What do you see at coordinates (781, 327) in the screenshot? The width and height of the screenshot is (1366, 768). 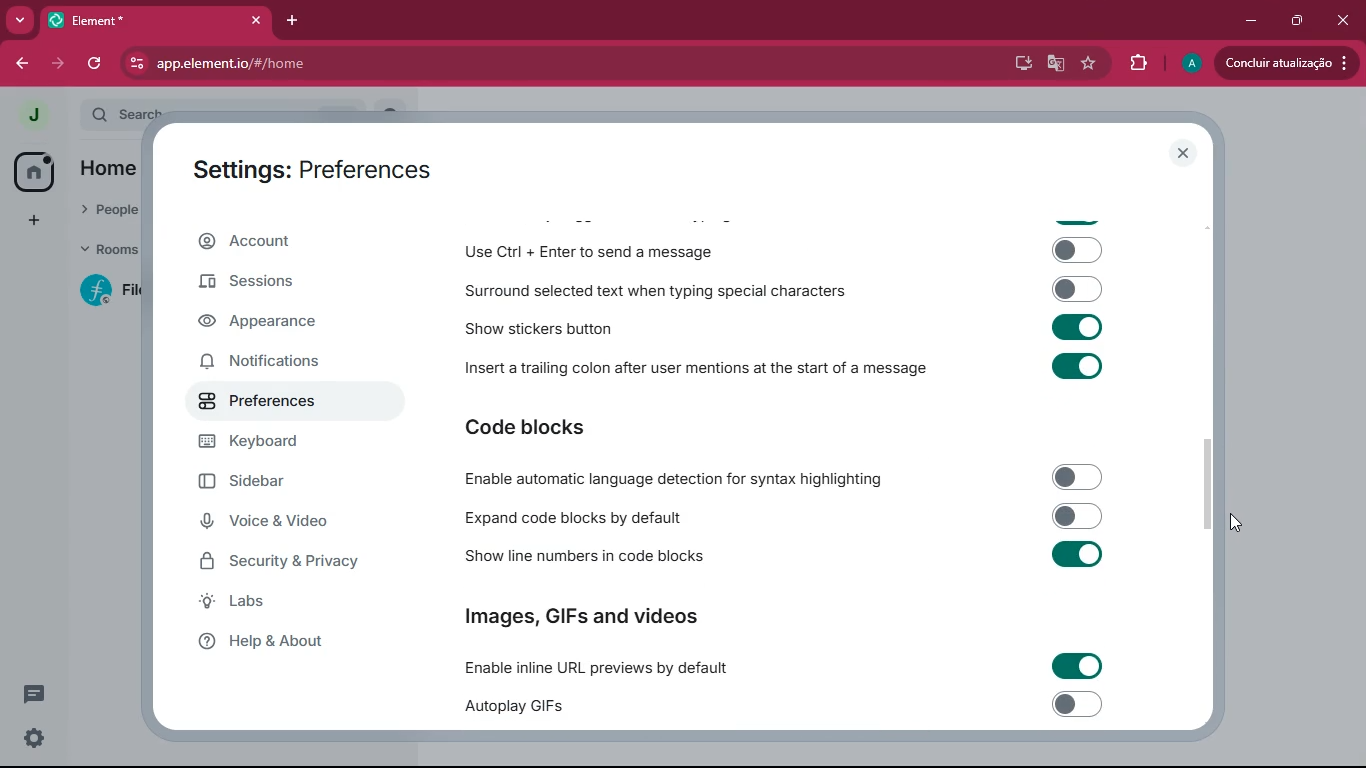 I see `Show stickers button` at bounding box center [781, 327].